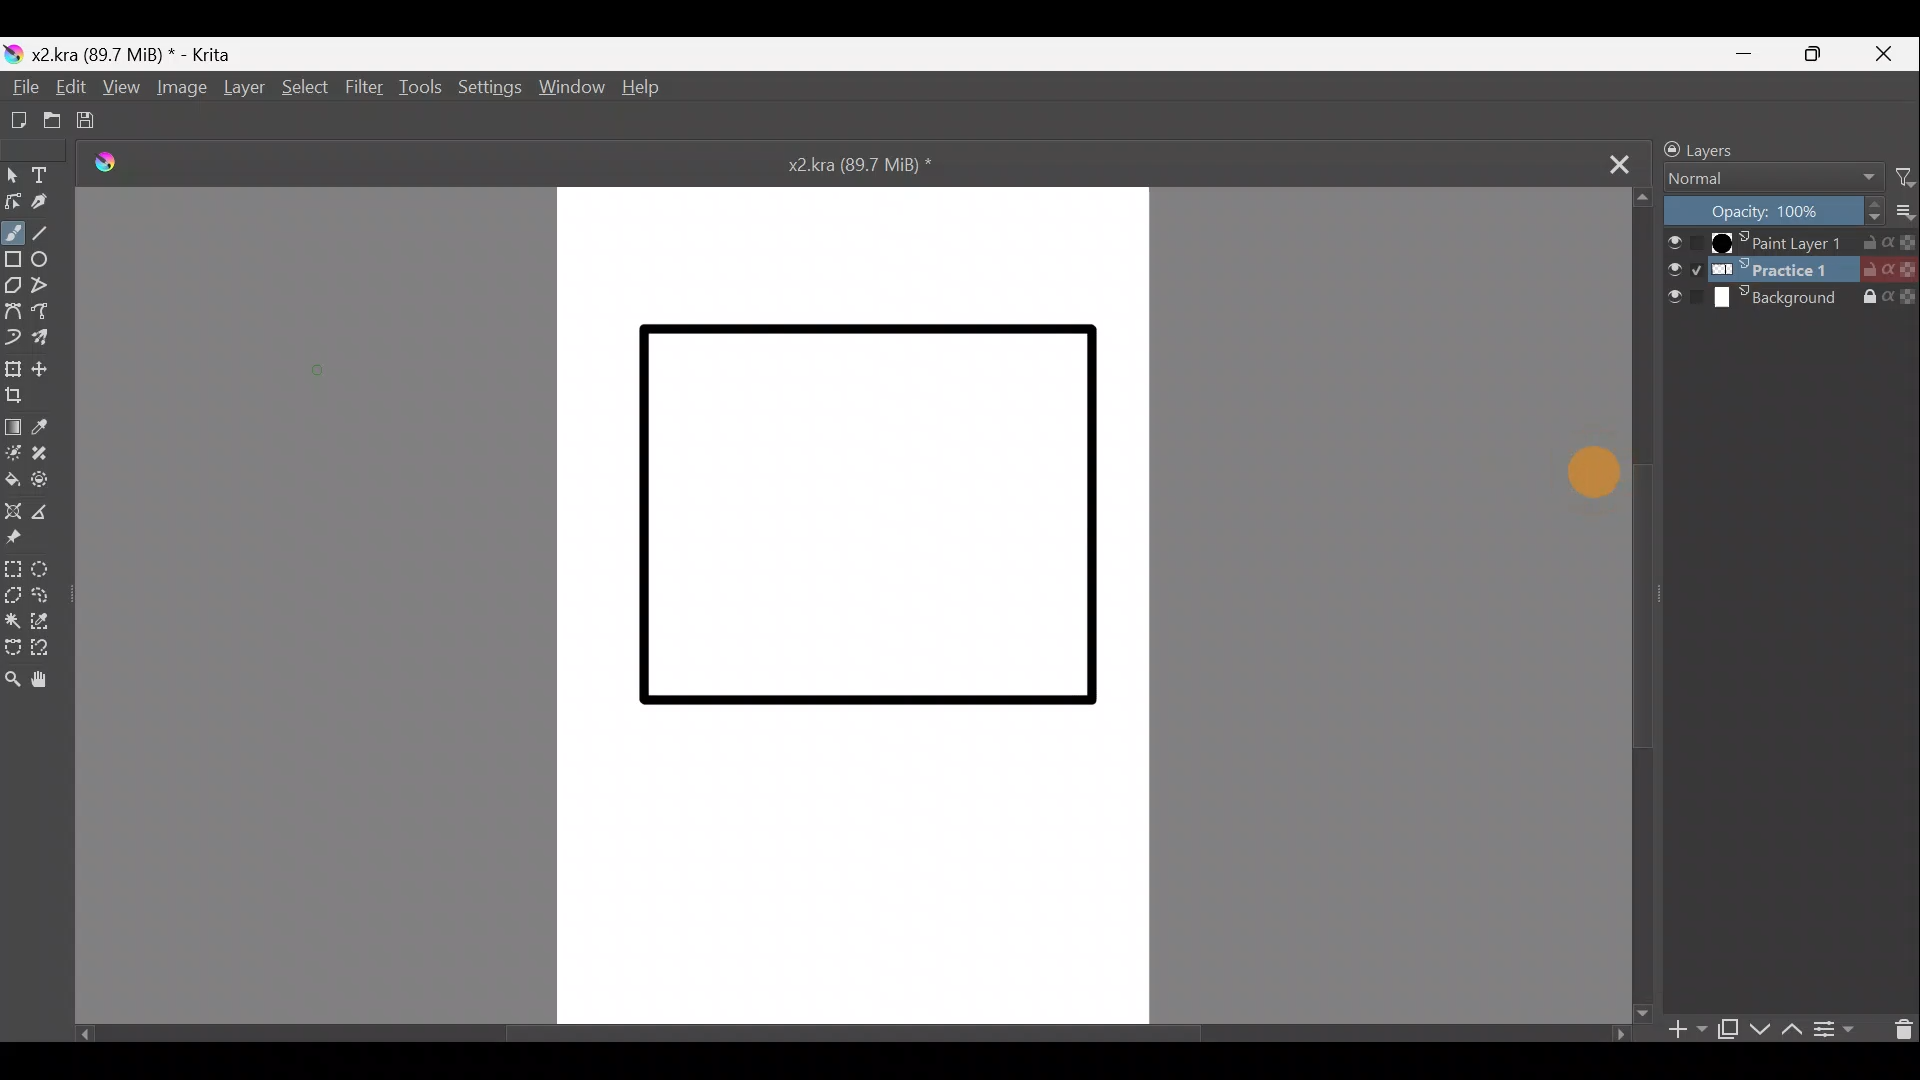 This screenshot has width=1920, height=1080. What do you see at coordinates (1769, 211) in the screenshot?
I see `Layer opacity: 100%` at bounding box center [1769, 211].